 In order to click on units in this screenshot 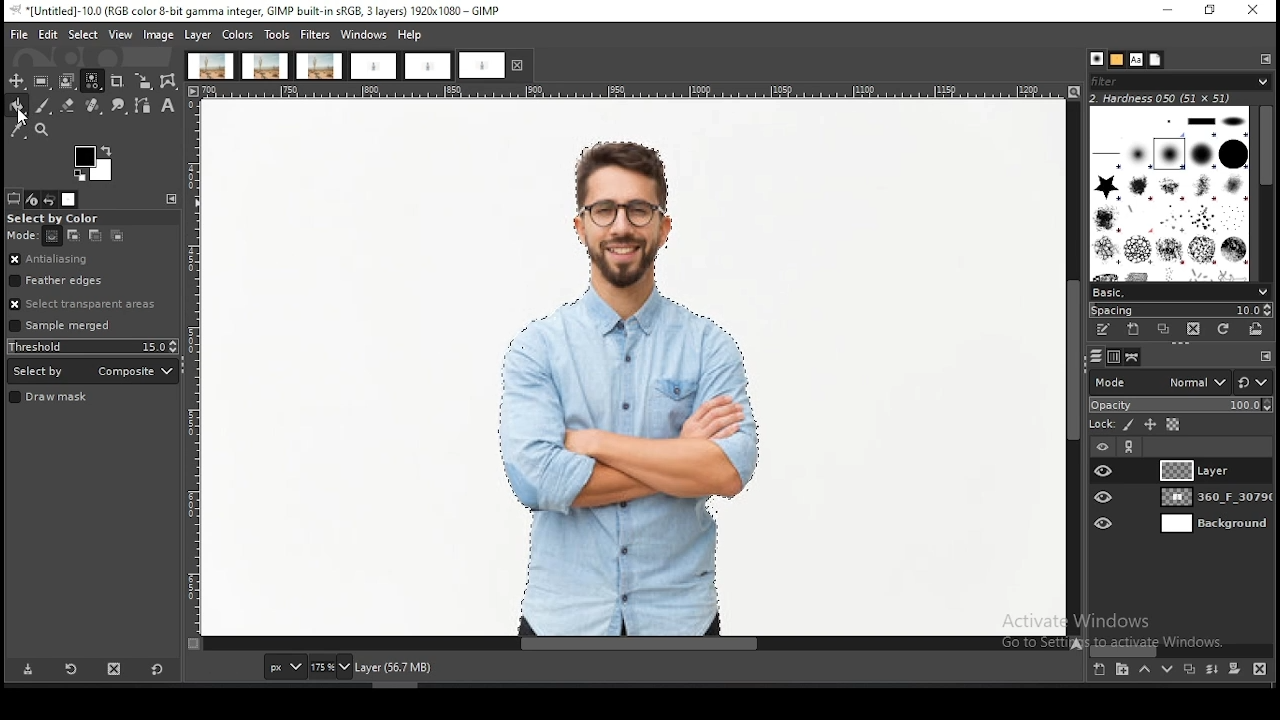, I will do `click(284, 667)`.